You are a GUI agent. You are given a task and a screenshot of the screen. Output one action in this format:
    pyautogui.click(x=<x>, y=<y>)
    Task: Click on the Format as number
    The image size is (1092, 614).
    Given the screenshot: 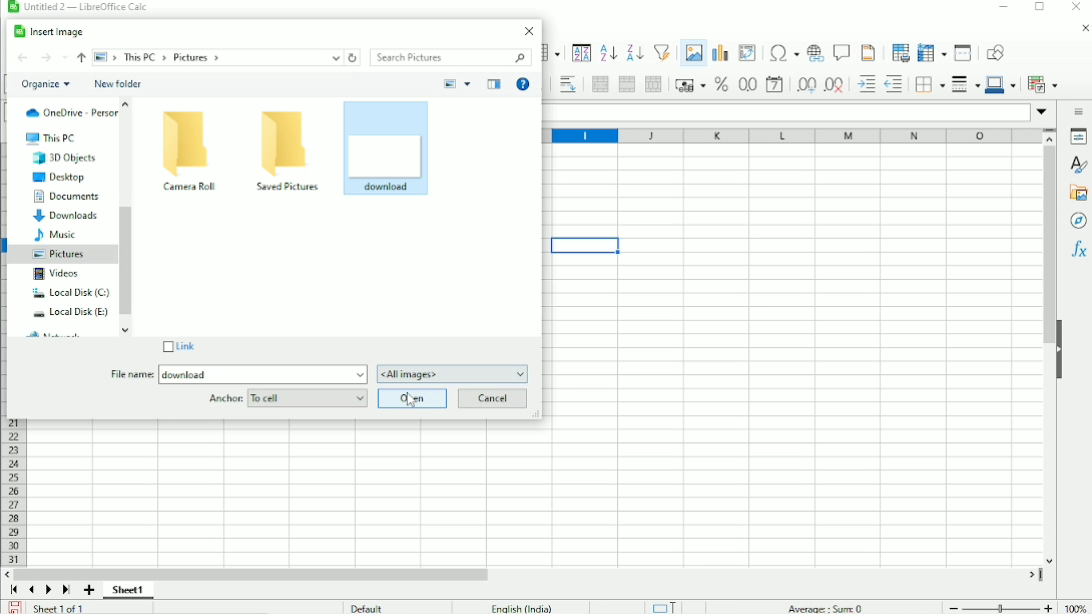 What is the action you would take?
    pyautogui.click(x=745, y=85)
    